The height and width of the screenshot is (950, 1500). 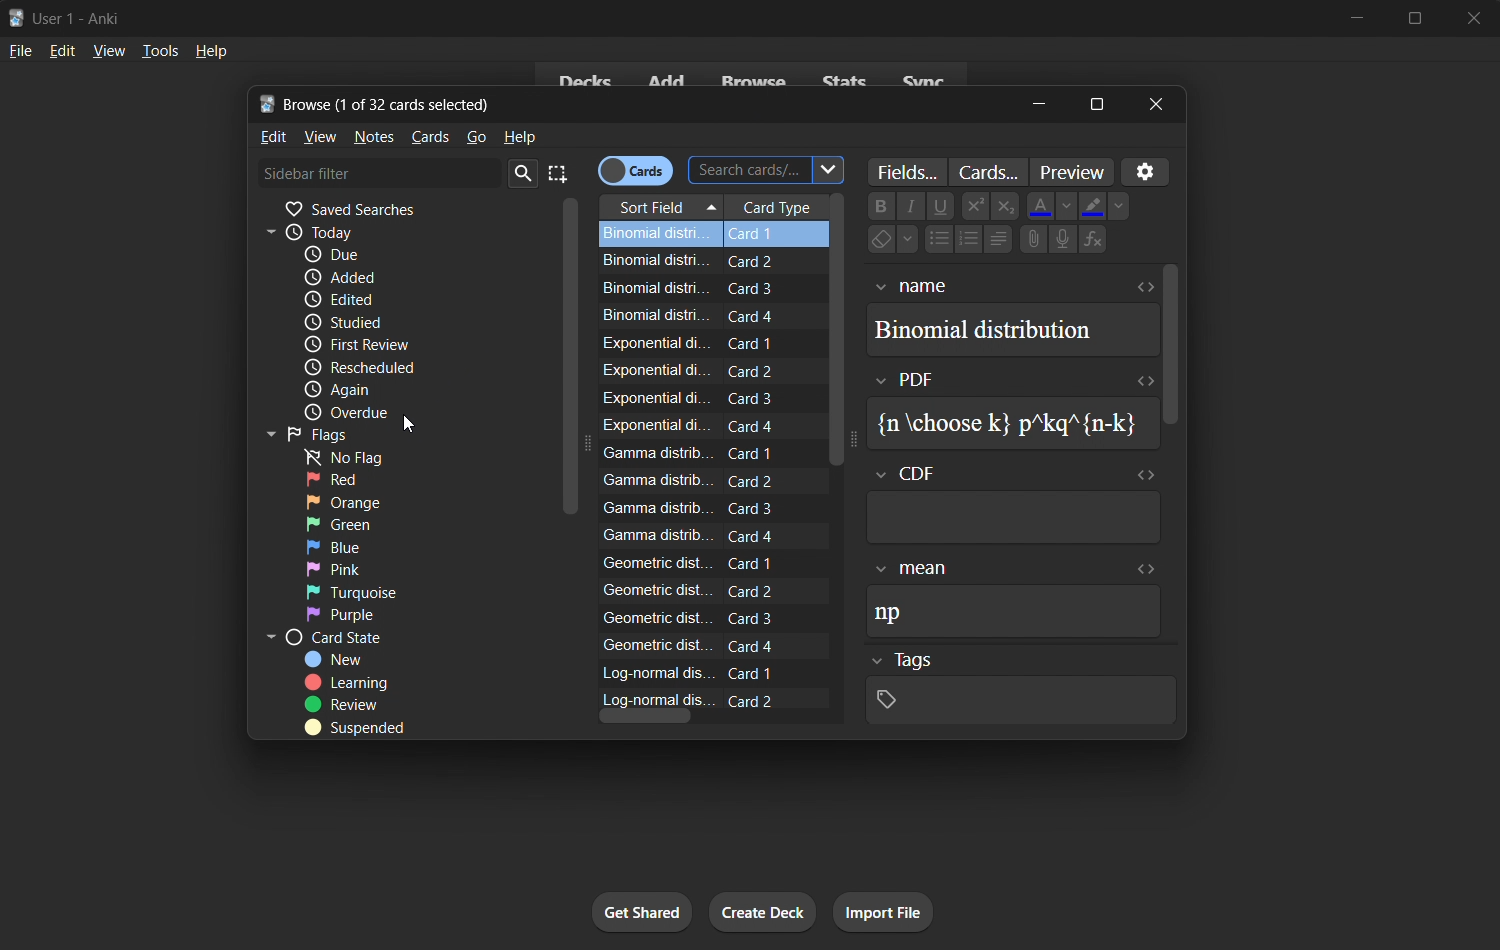 I want to click on get shared, so click(x=645, y=915).